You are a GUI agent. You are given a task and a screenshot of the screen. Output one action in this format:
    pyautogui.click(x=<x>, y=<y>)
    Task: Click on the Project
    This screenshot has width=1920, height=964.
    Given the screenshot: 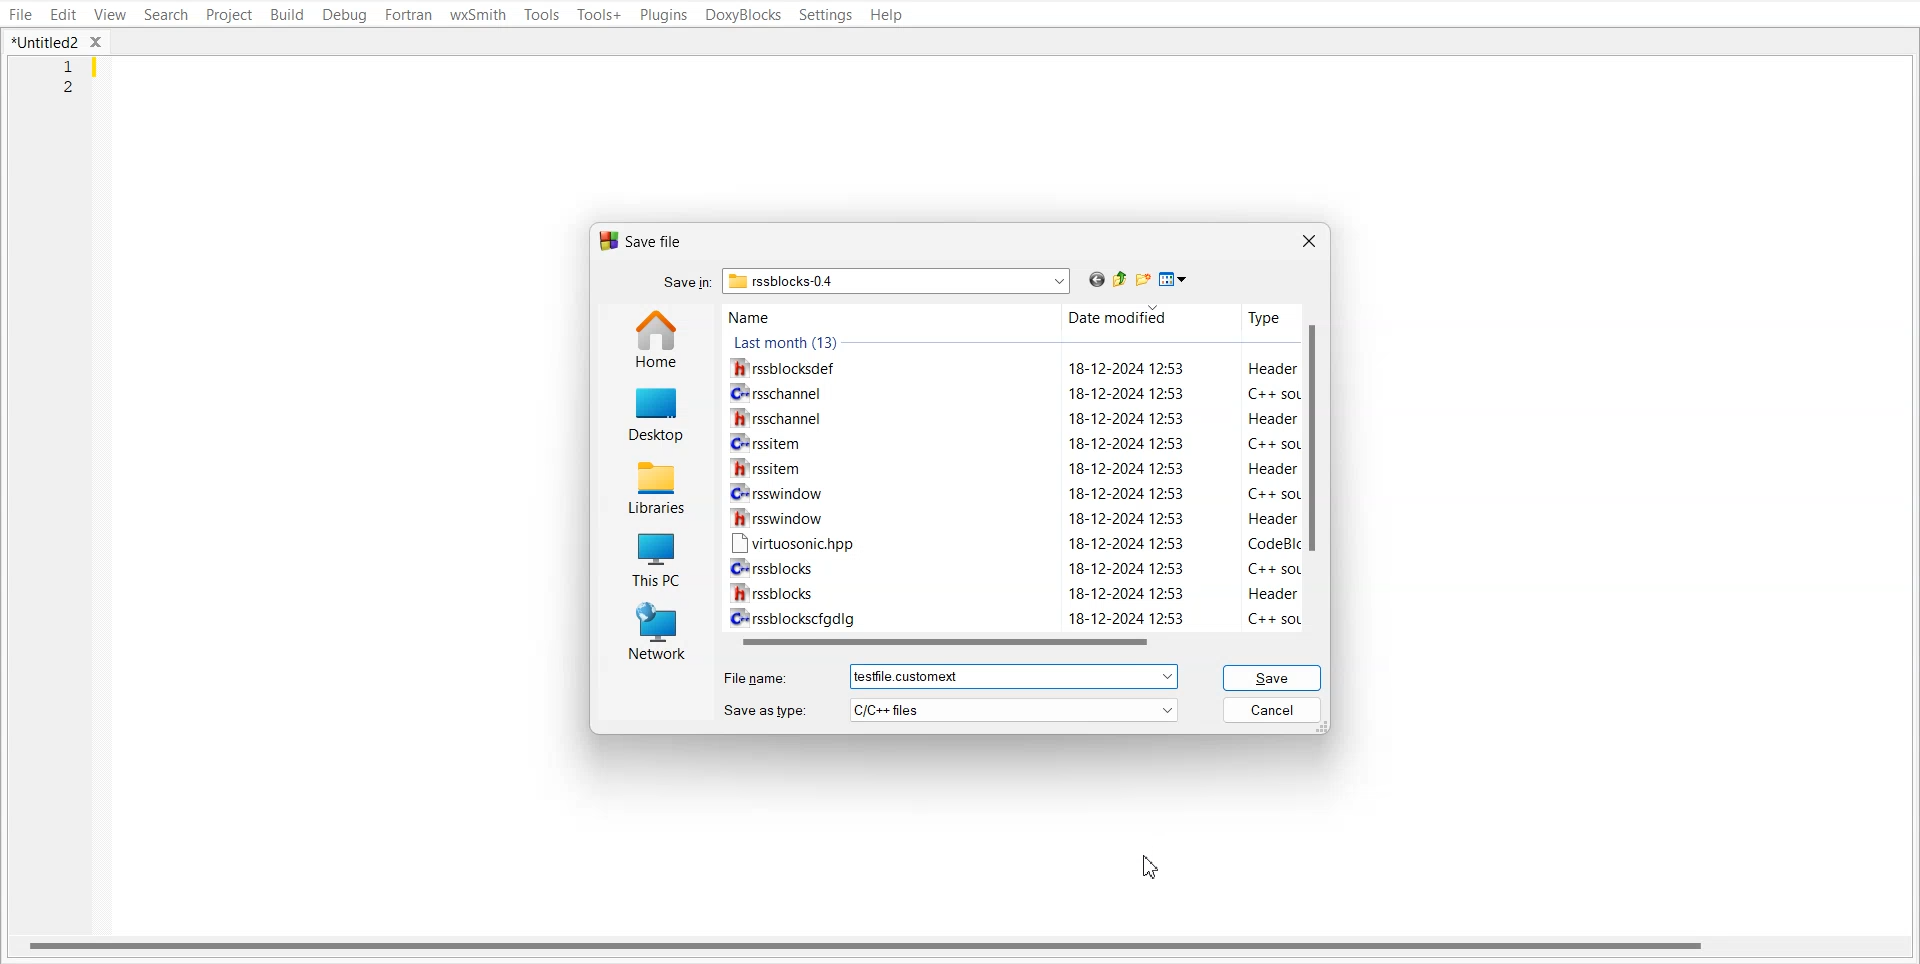 What is the action you would take?
    pyautogui.click(x=227, y=14)
    